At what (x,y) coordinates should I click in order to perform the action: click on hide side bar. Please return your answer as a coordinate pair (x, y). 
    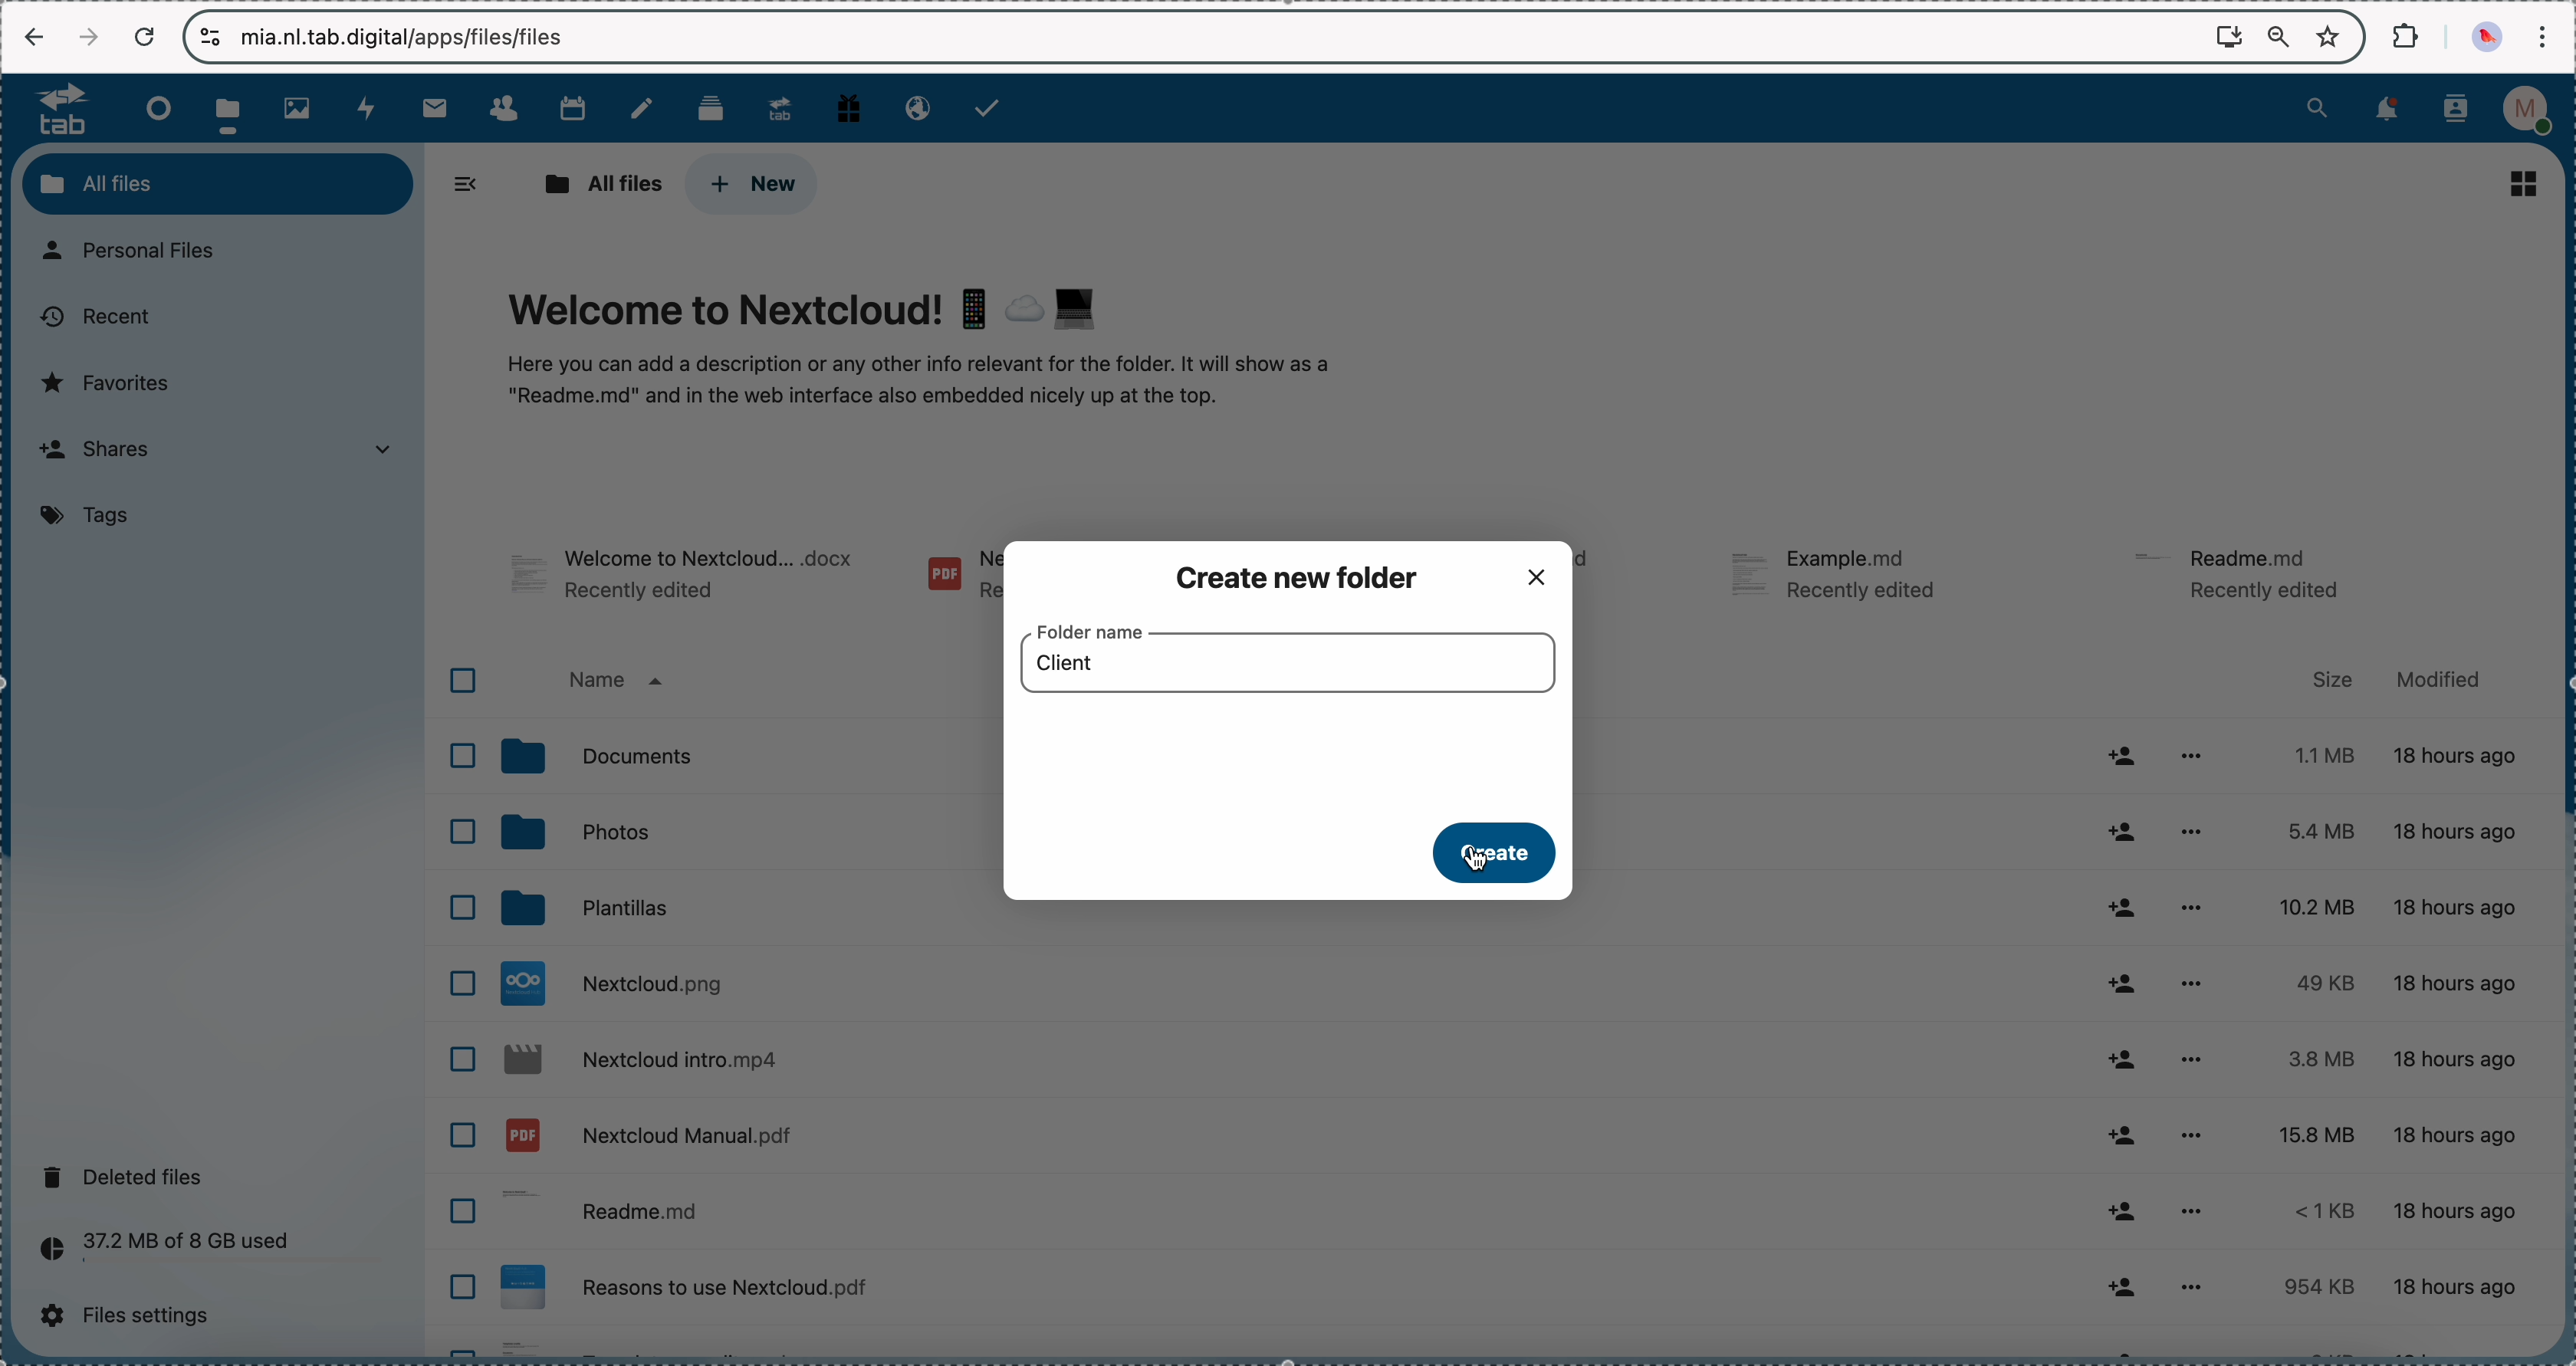
    Looking at the image, I should click on (466, 184).